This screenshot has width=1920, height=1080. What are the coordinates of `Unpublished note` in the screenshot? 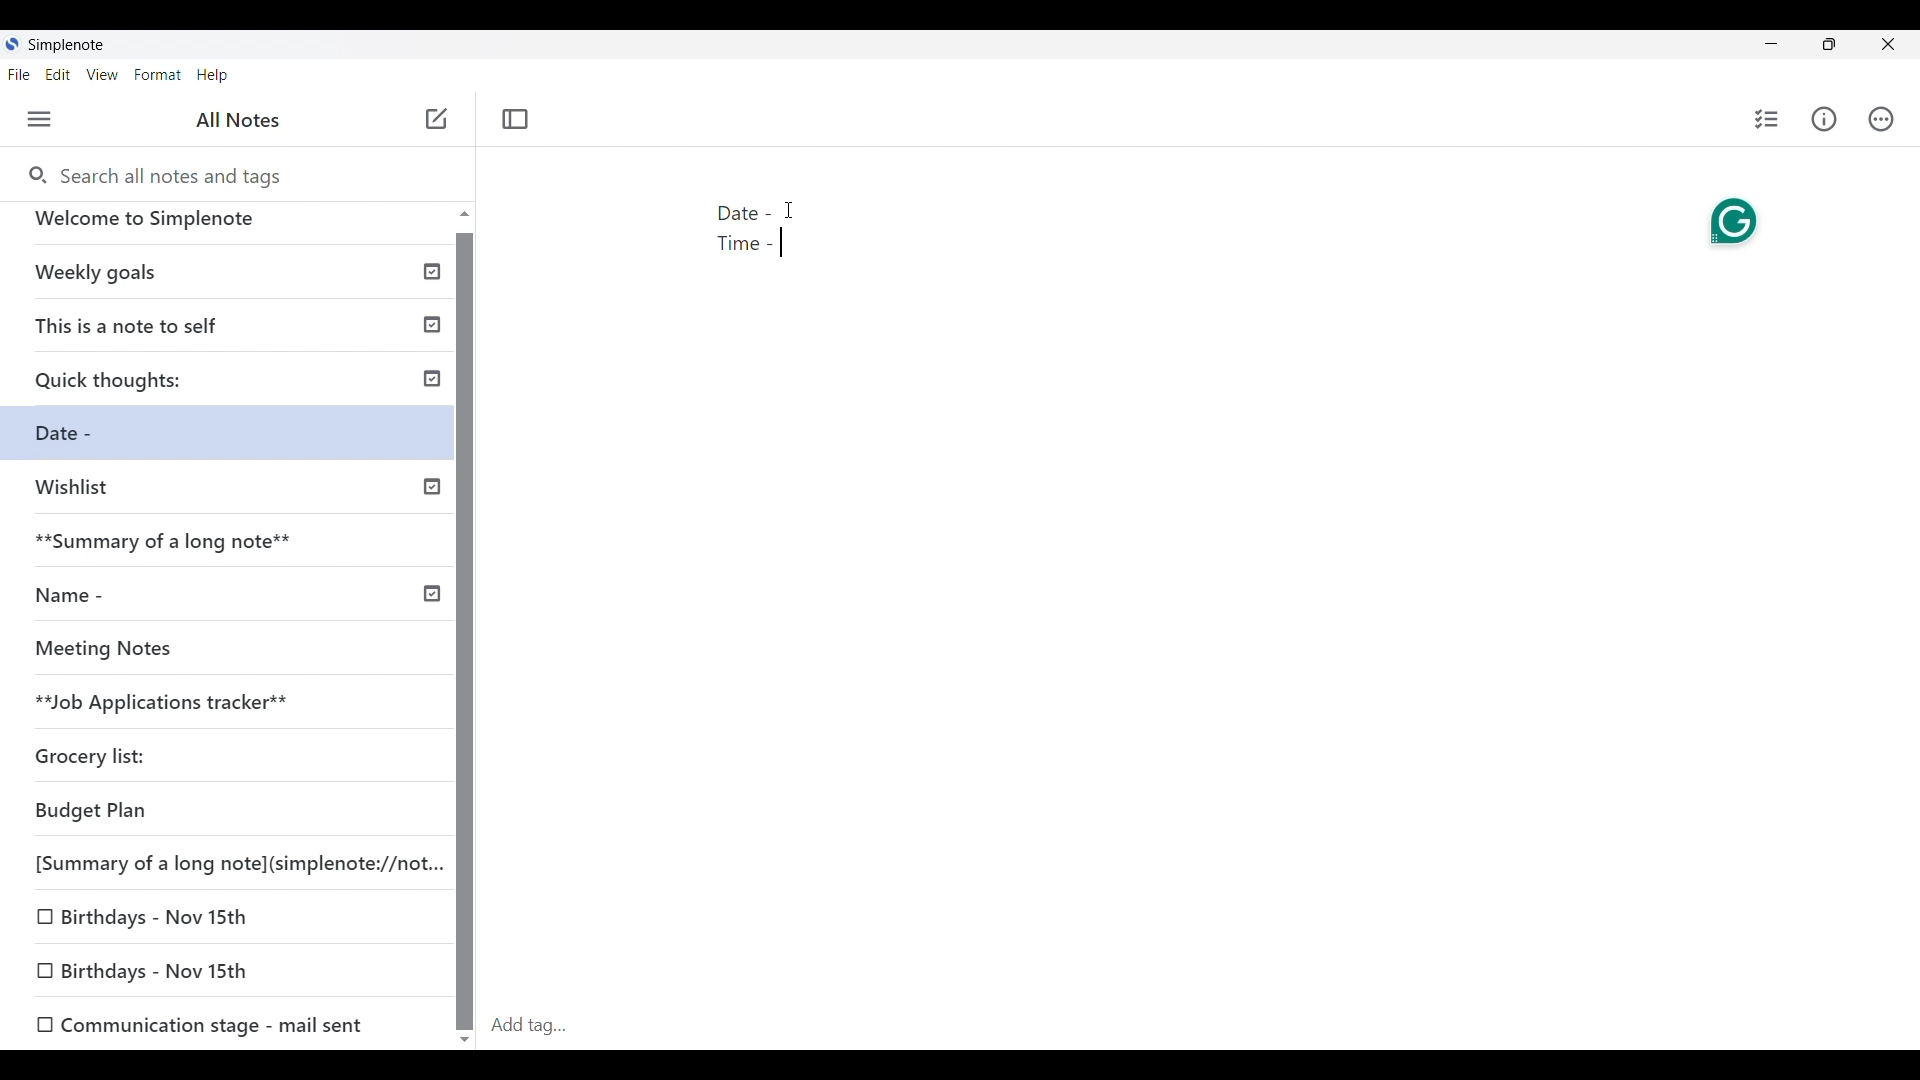 It's located at (164, 653).